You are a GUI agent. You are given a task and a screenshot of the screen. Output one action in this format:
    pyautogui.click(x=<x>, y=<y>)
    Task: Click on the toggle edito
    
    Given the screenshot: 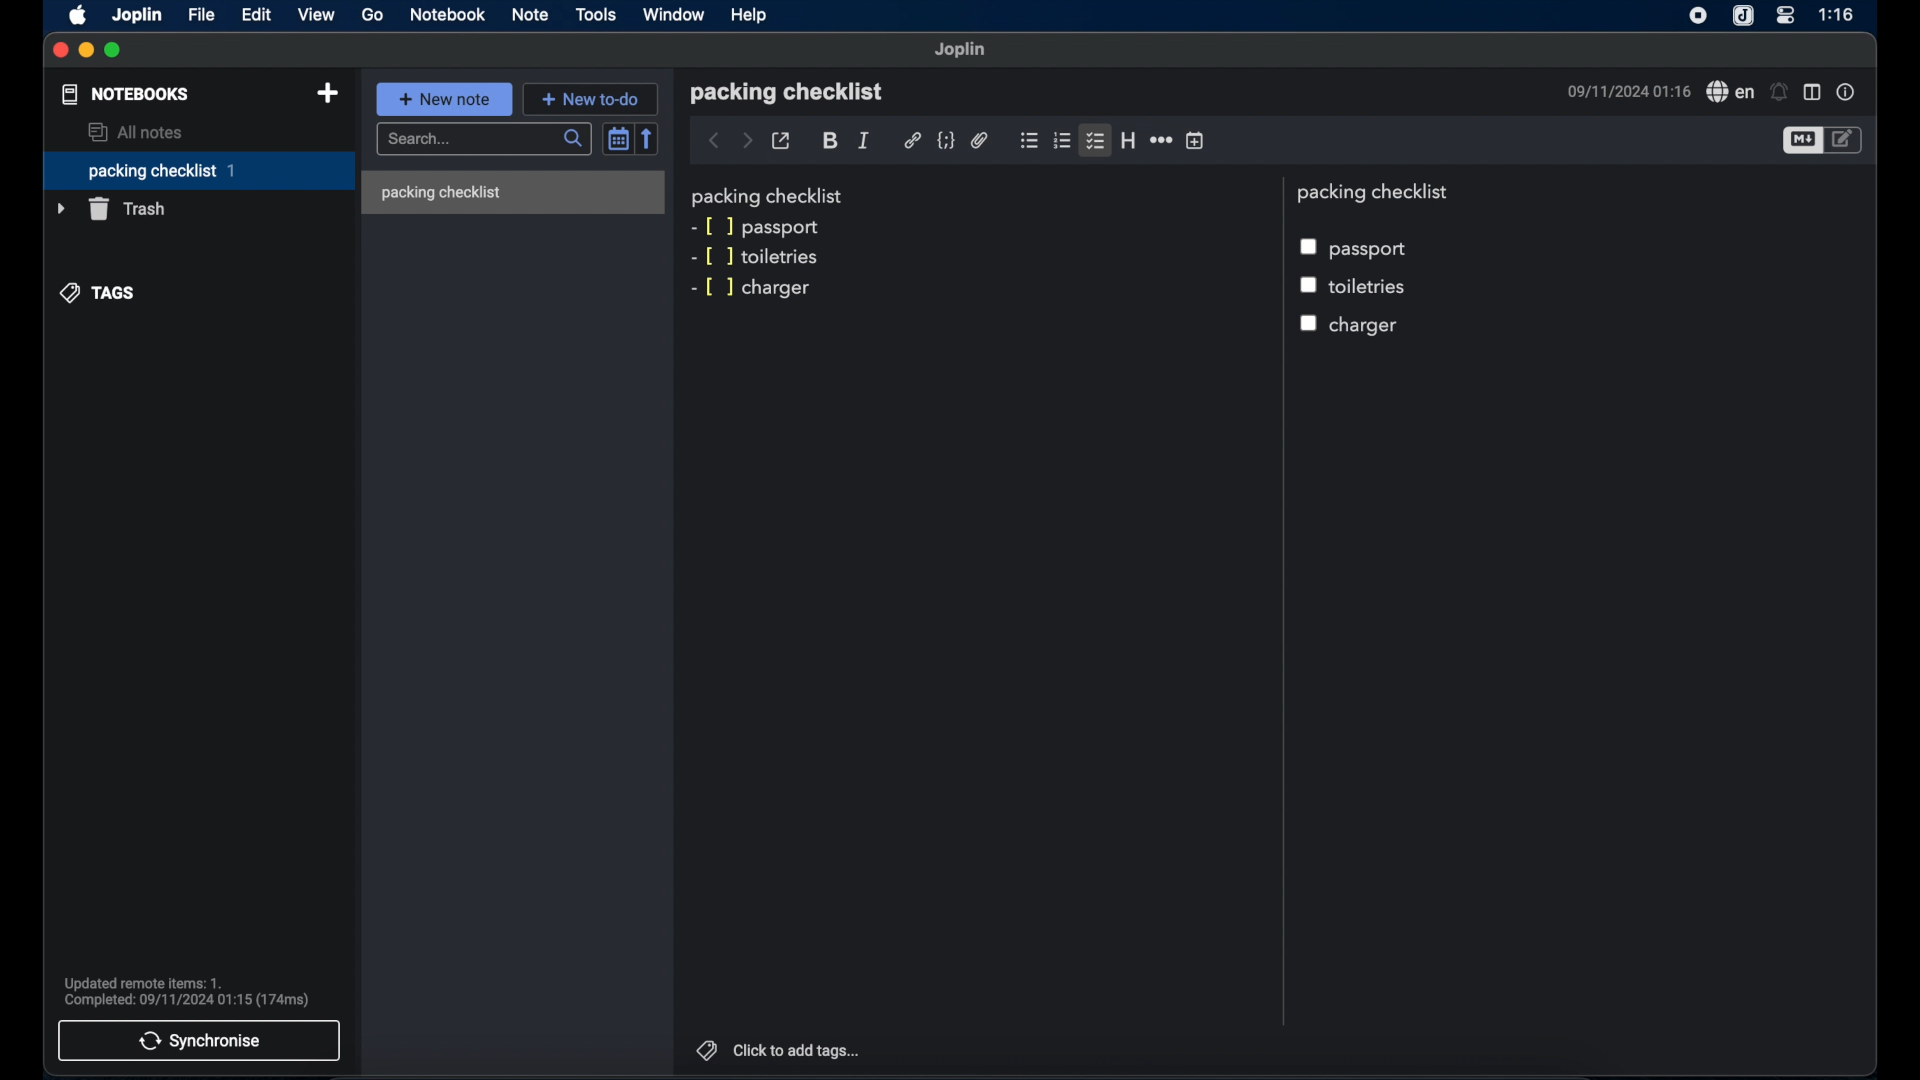 What is the action you would take?
    pyautogui.click(x=1845, y=141)
    